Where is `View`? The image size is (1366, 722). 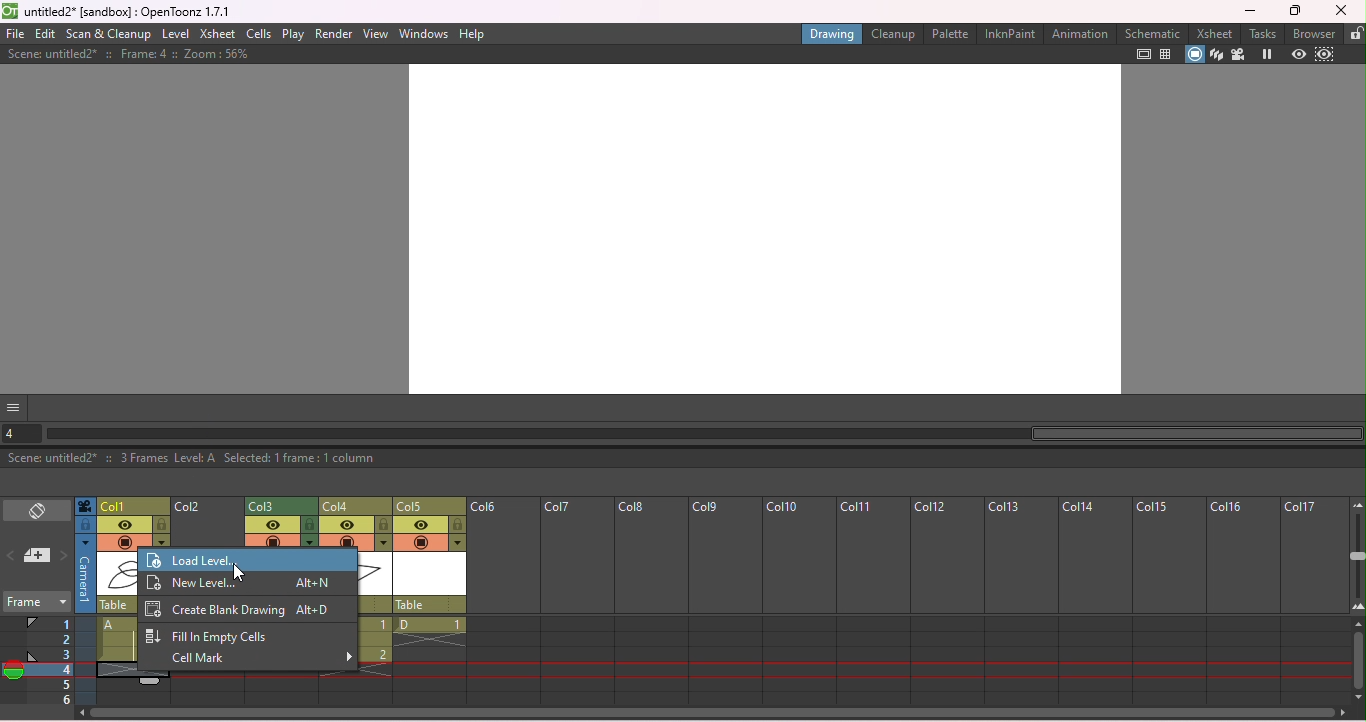
View is located at coordinates (376, 33).